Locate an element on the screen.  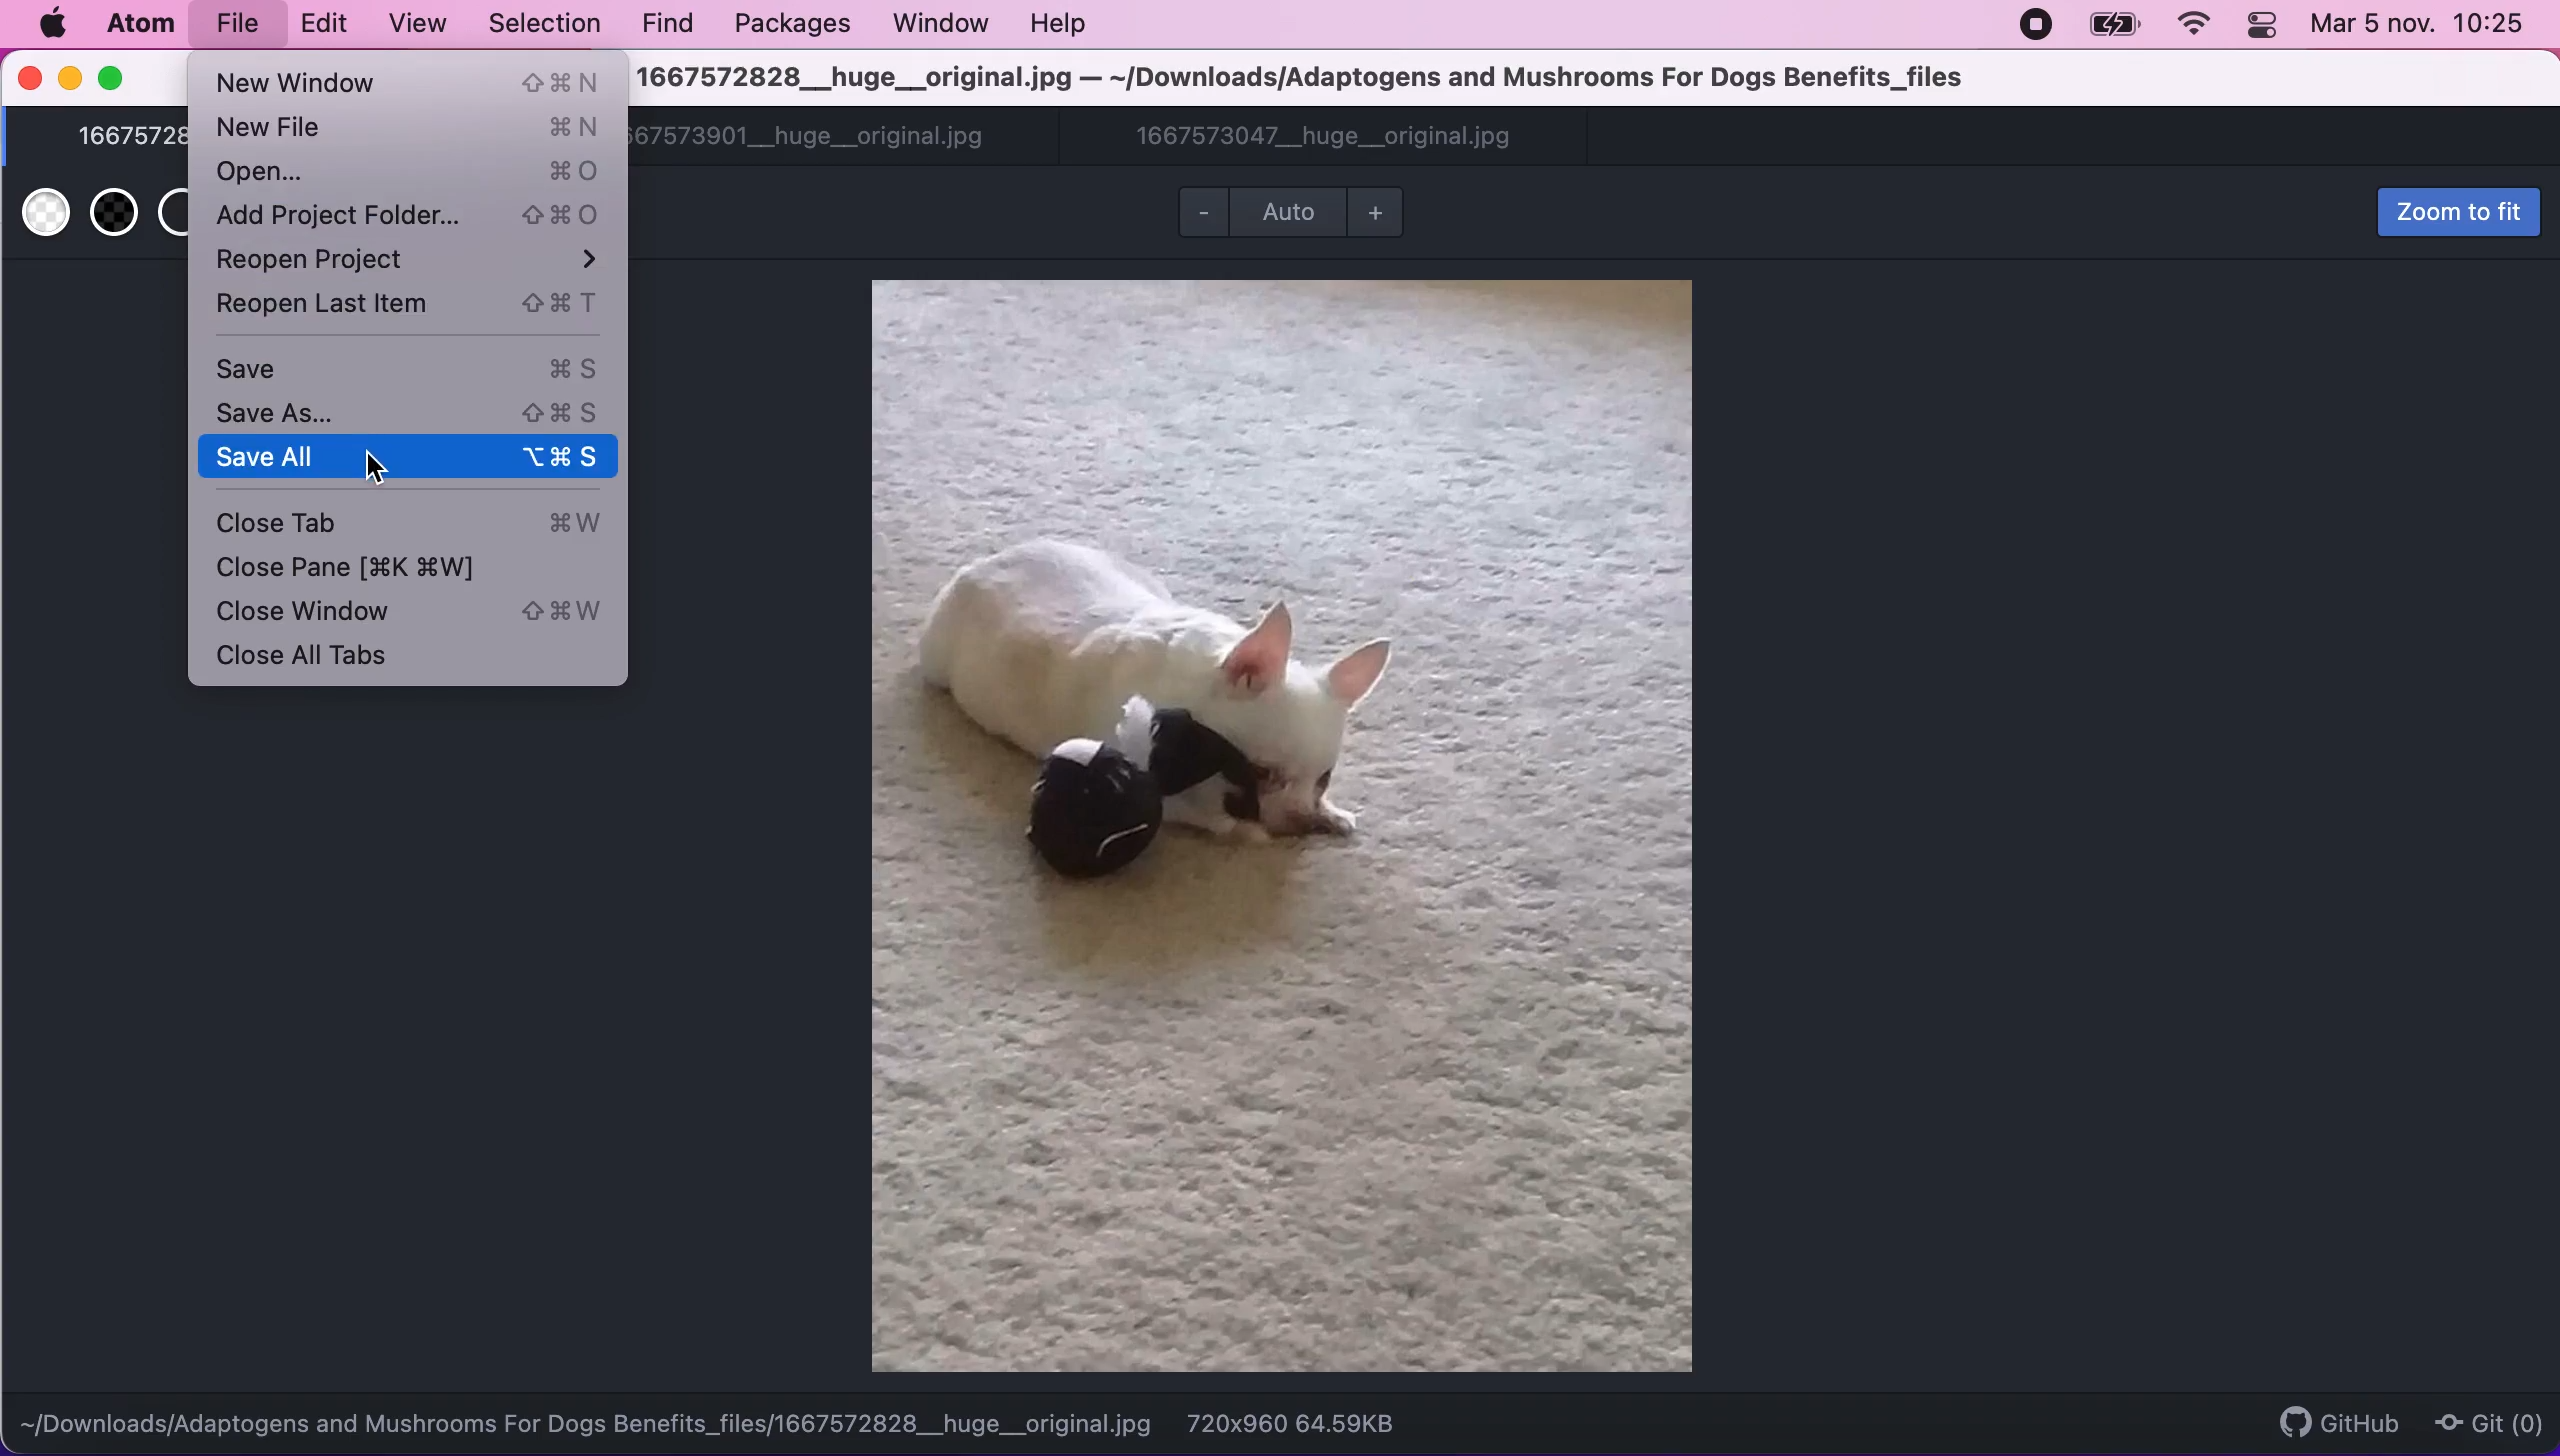
save is located at coordinates (414, 369).